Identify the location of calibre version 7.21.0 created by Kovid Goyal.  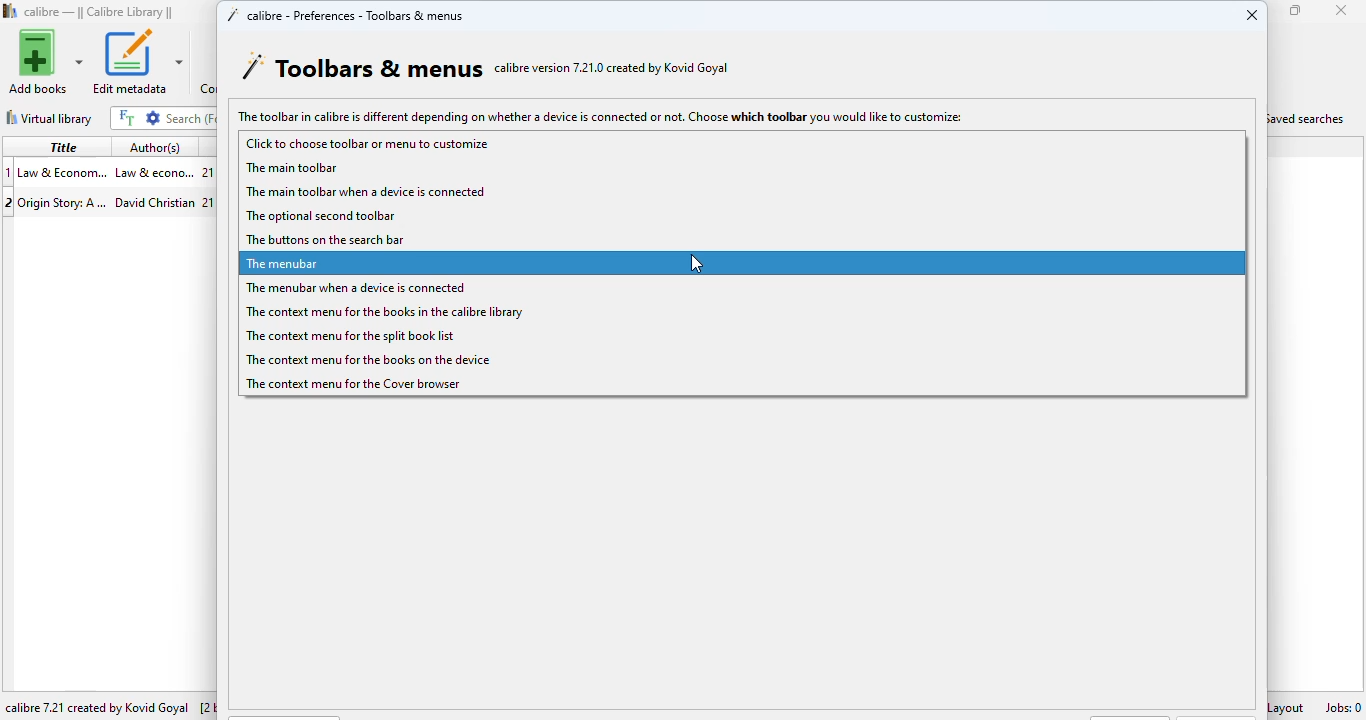
(612, 67).